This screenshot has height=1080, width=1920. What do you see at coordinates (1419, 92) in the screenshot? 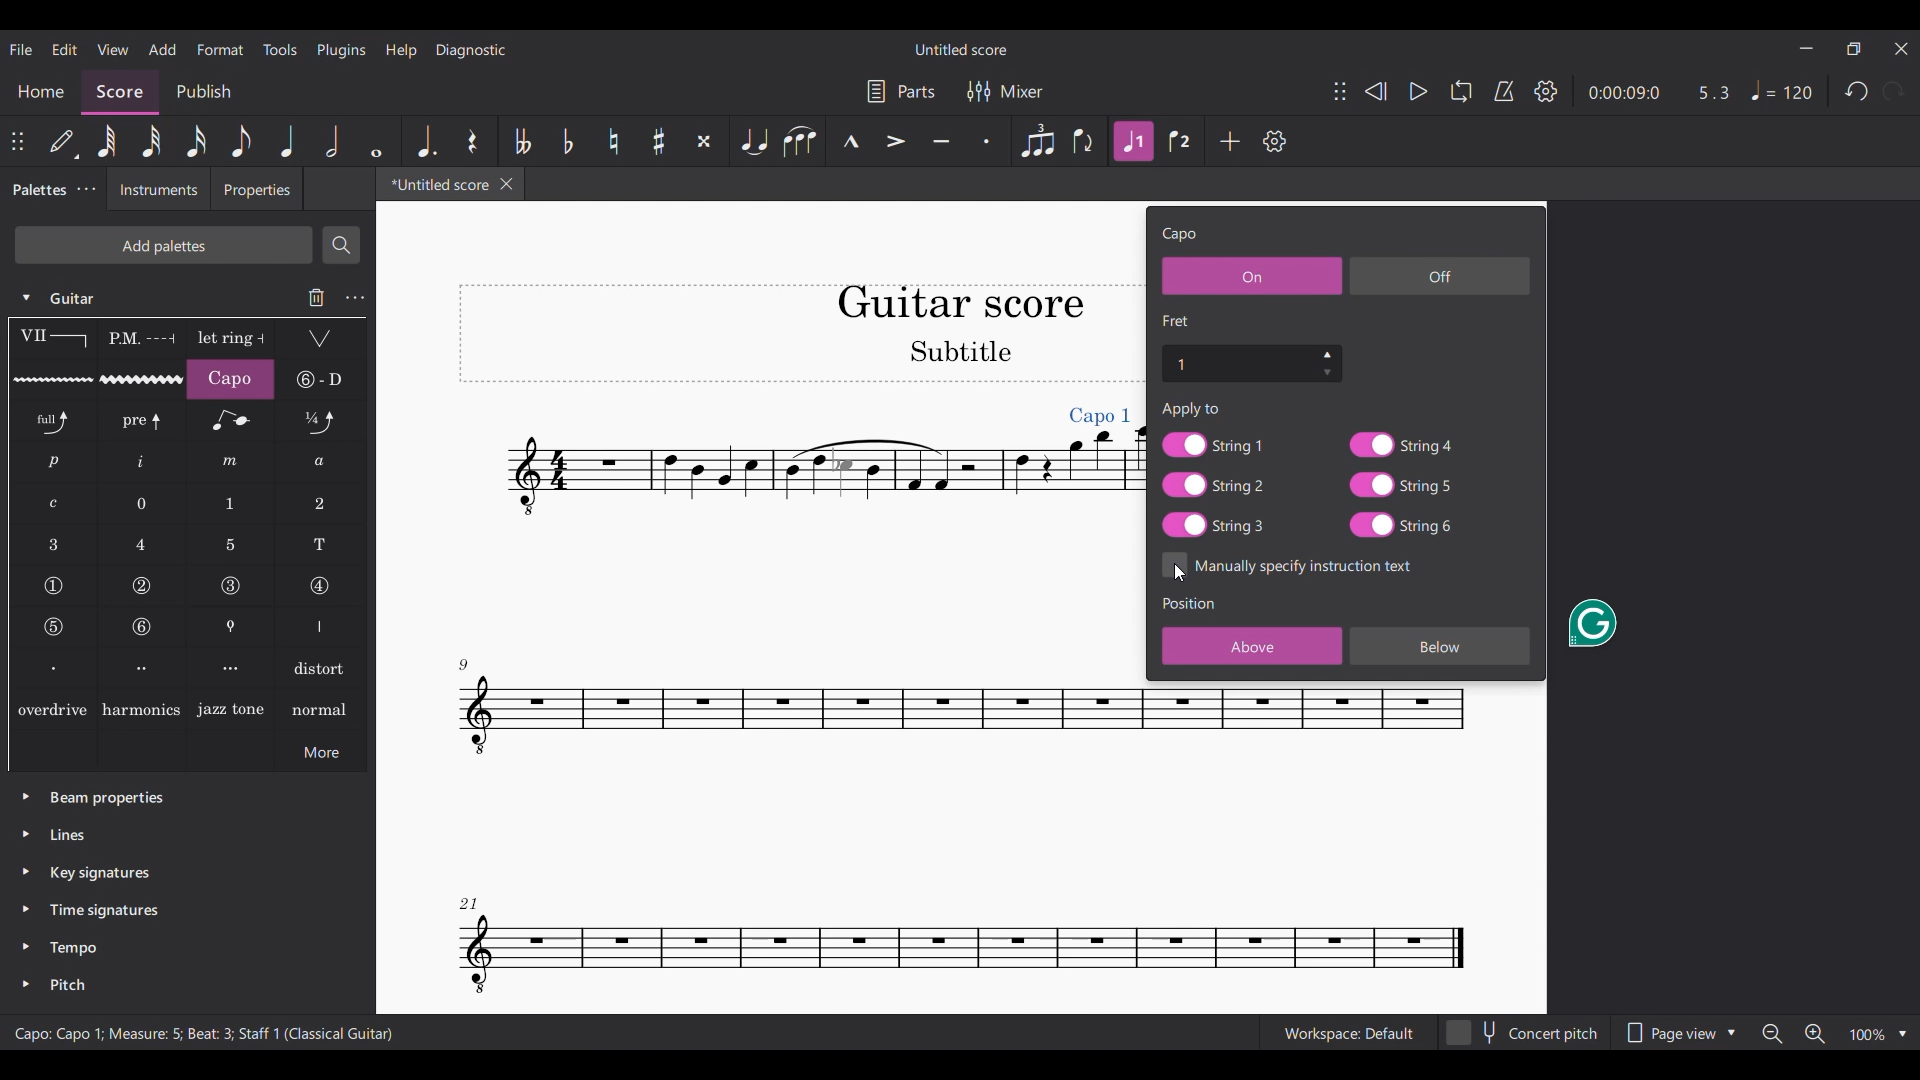
I see `Play` at bounding box center [1419, 92].